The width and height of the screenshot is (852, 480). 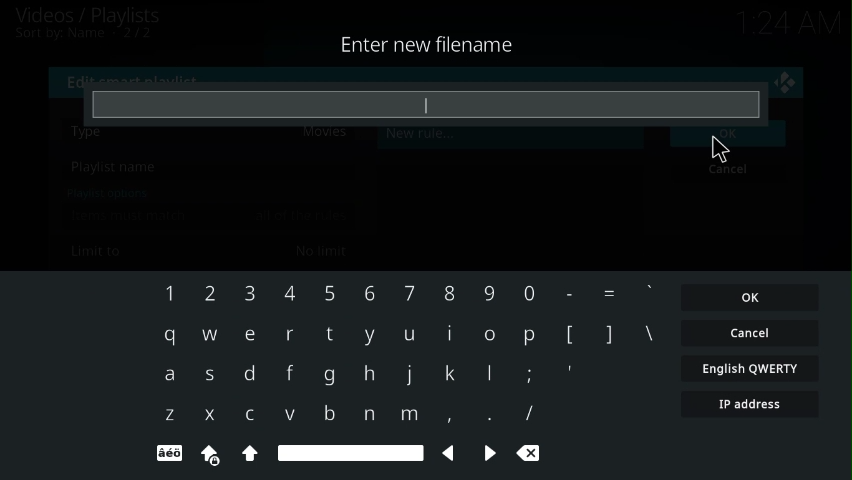 I want to click on items must match, so click(x=131, y=215).